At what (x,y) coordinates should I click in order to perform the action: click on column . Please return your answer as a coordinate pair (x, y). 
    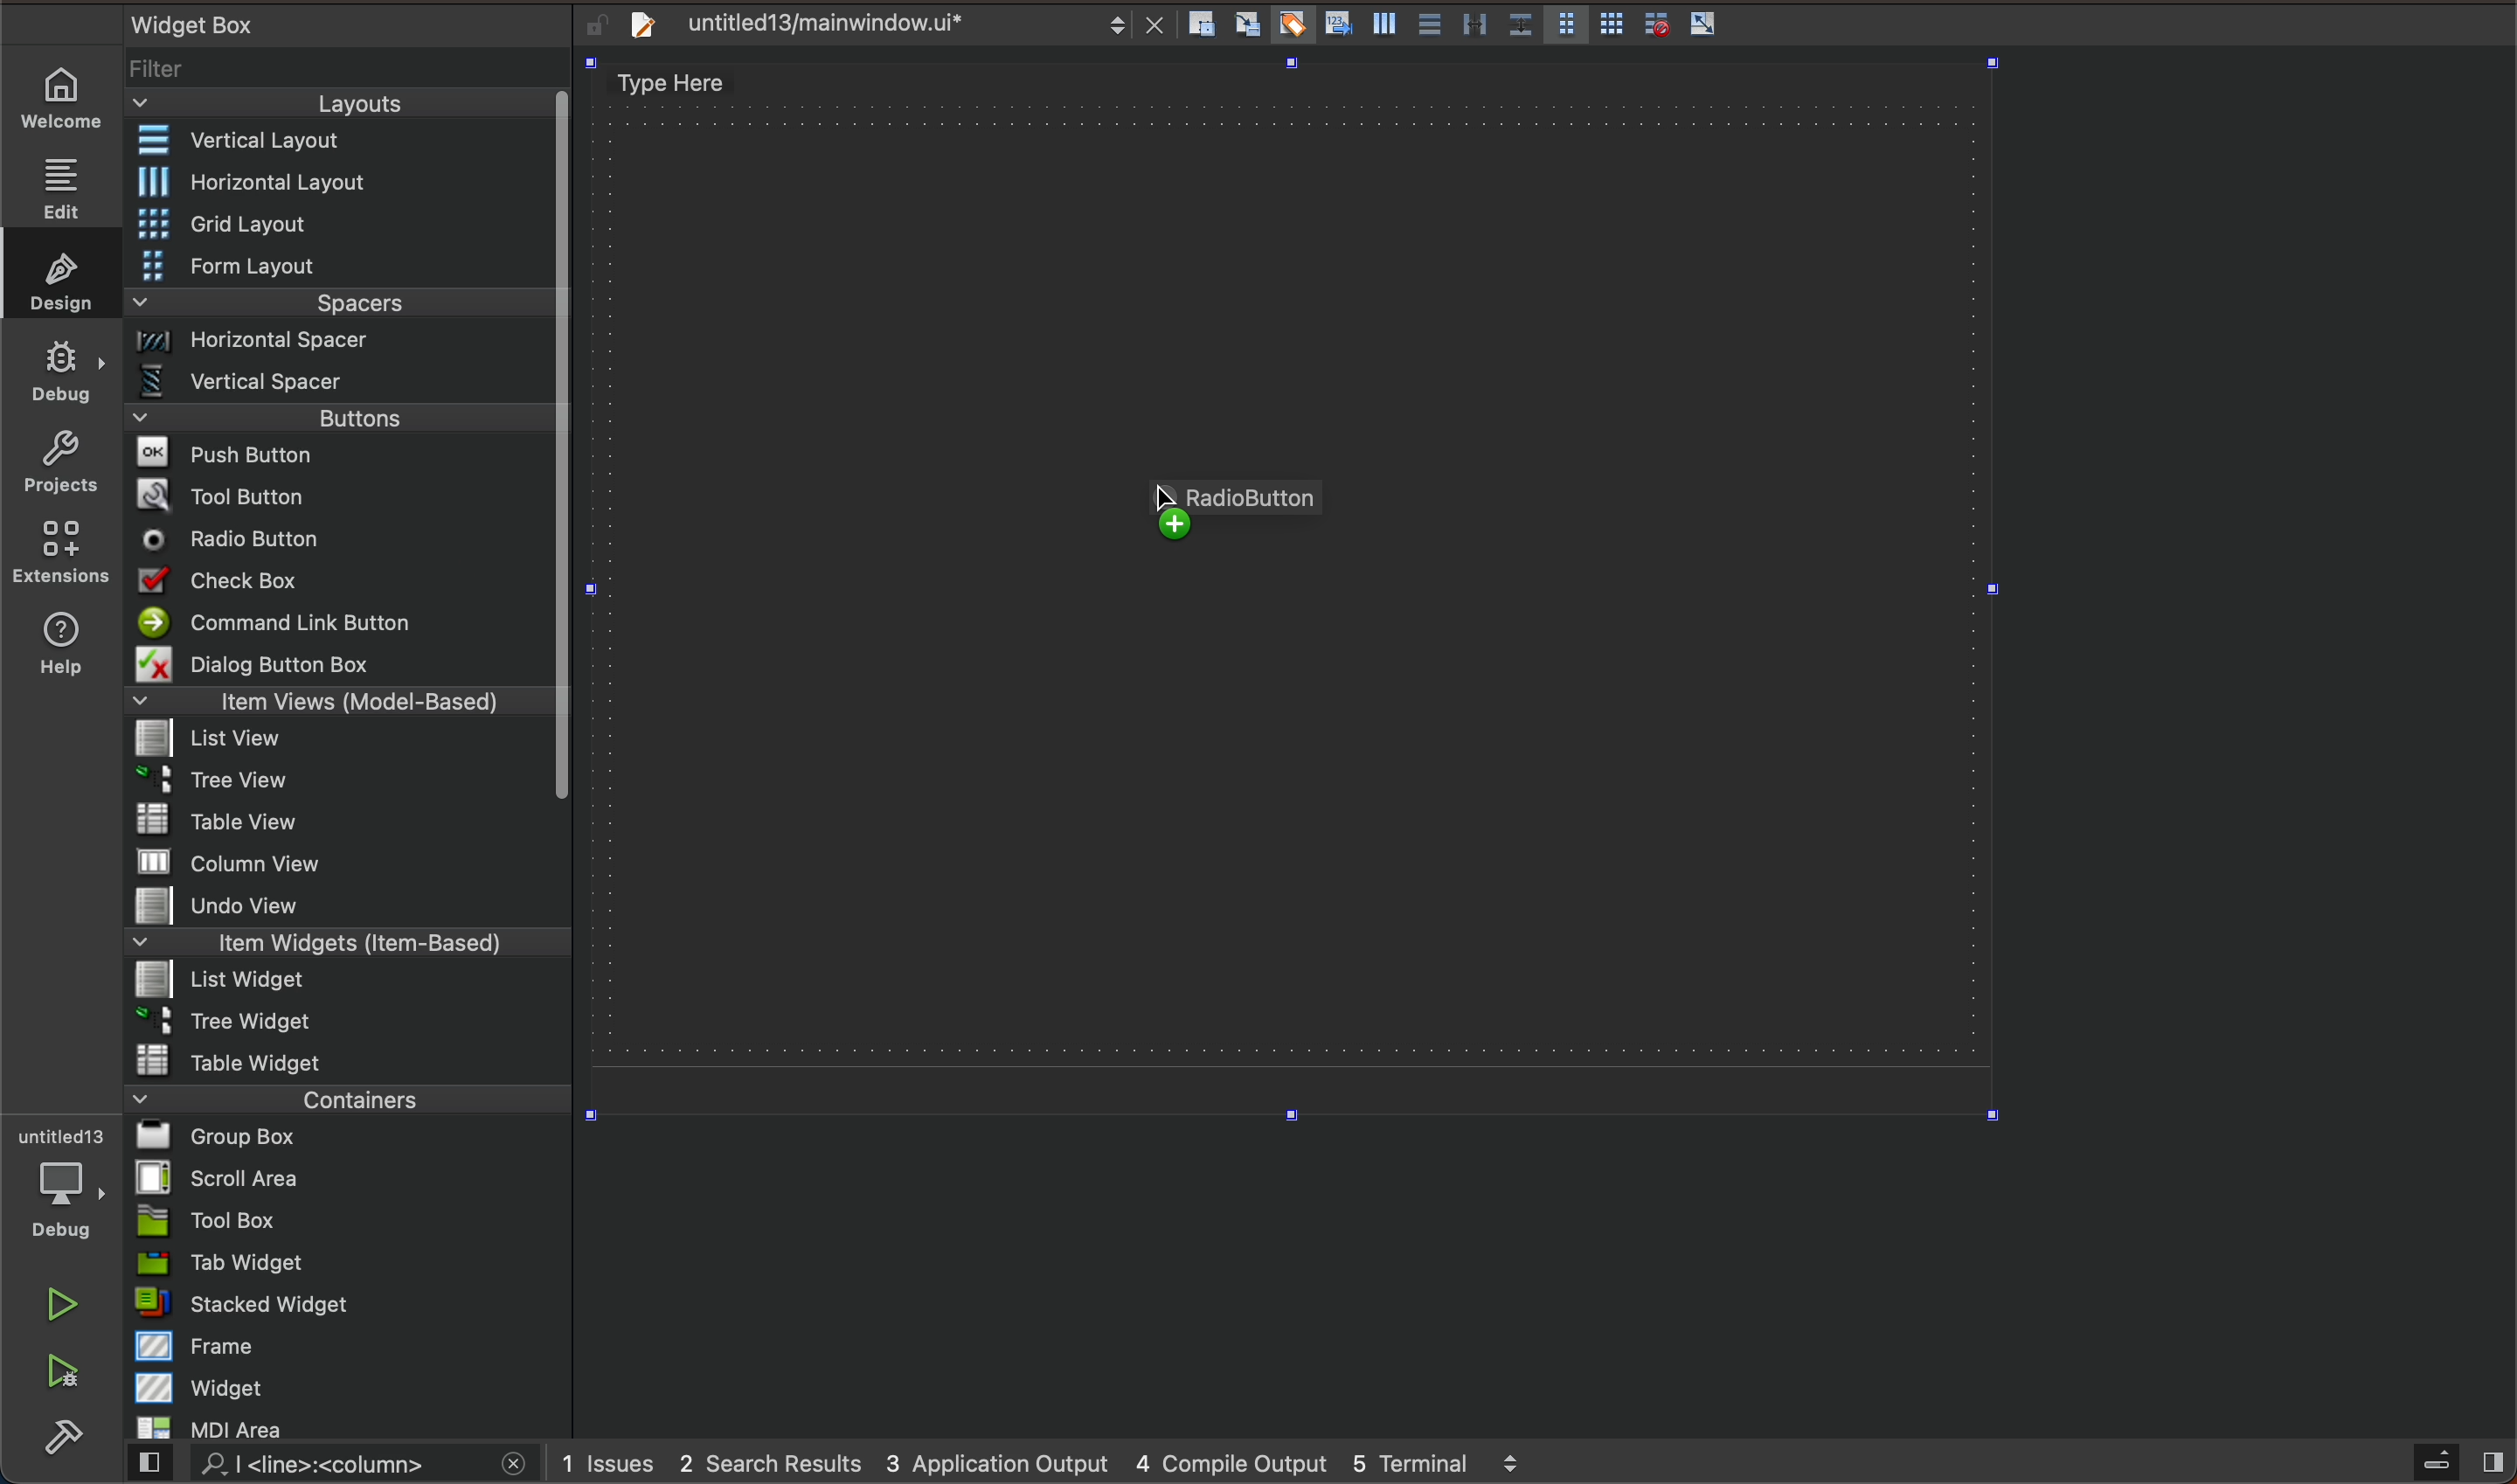
    Looking at the image, I should click on (350, 860).